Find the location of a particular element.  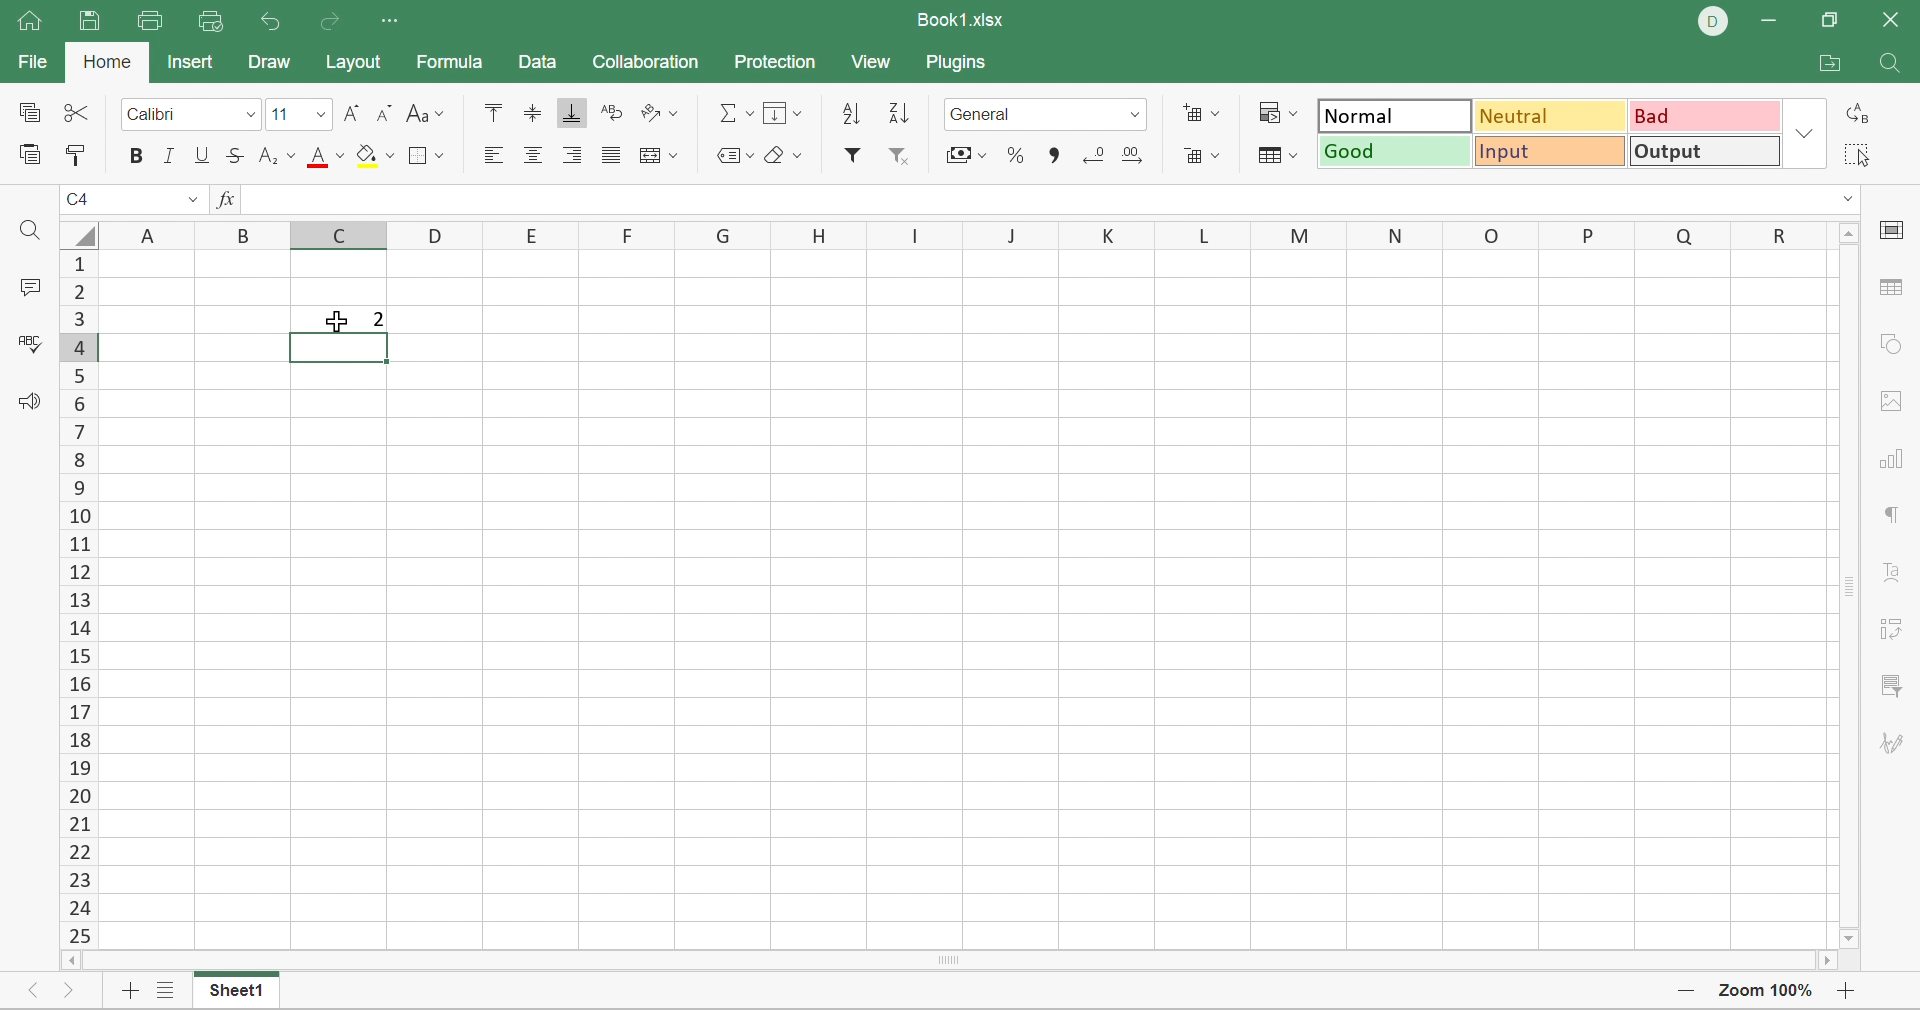

Remove filter is located at coordinates (902, 154).